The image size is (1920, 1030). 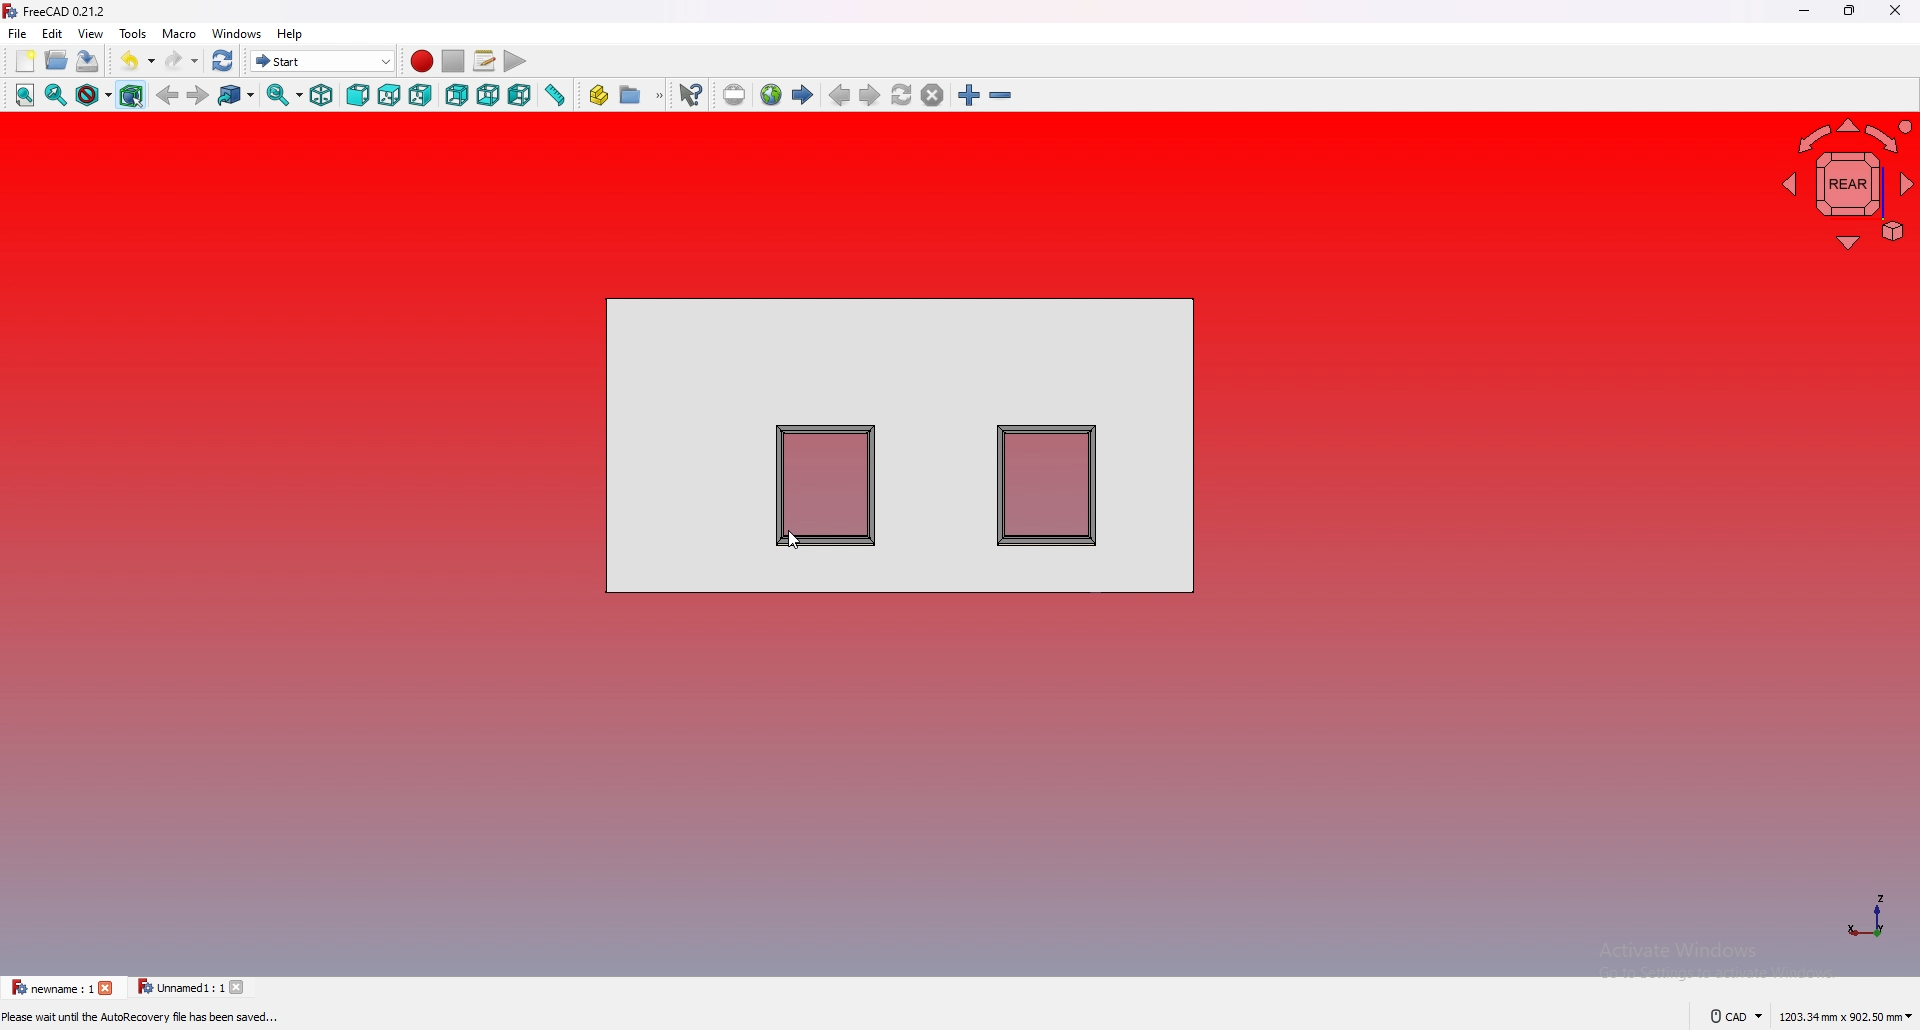 What do you see at coordinates (690, 94) in the screenshot?
I see `what's this?` at bounding box center [690, 94].